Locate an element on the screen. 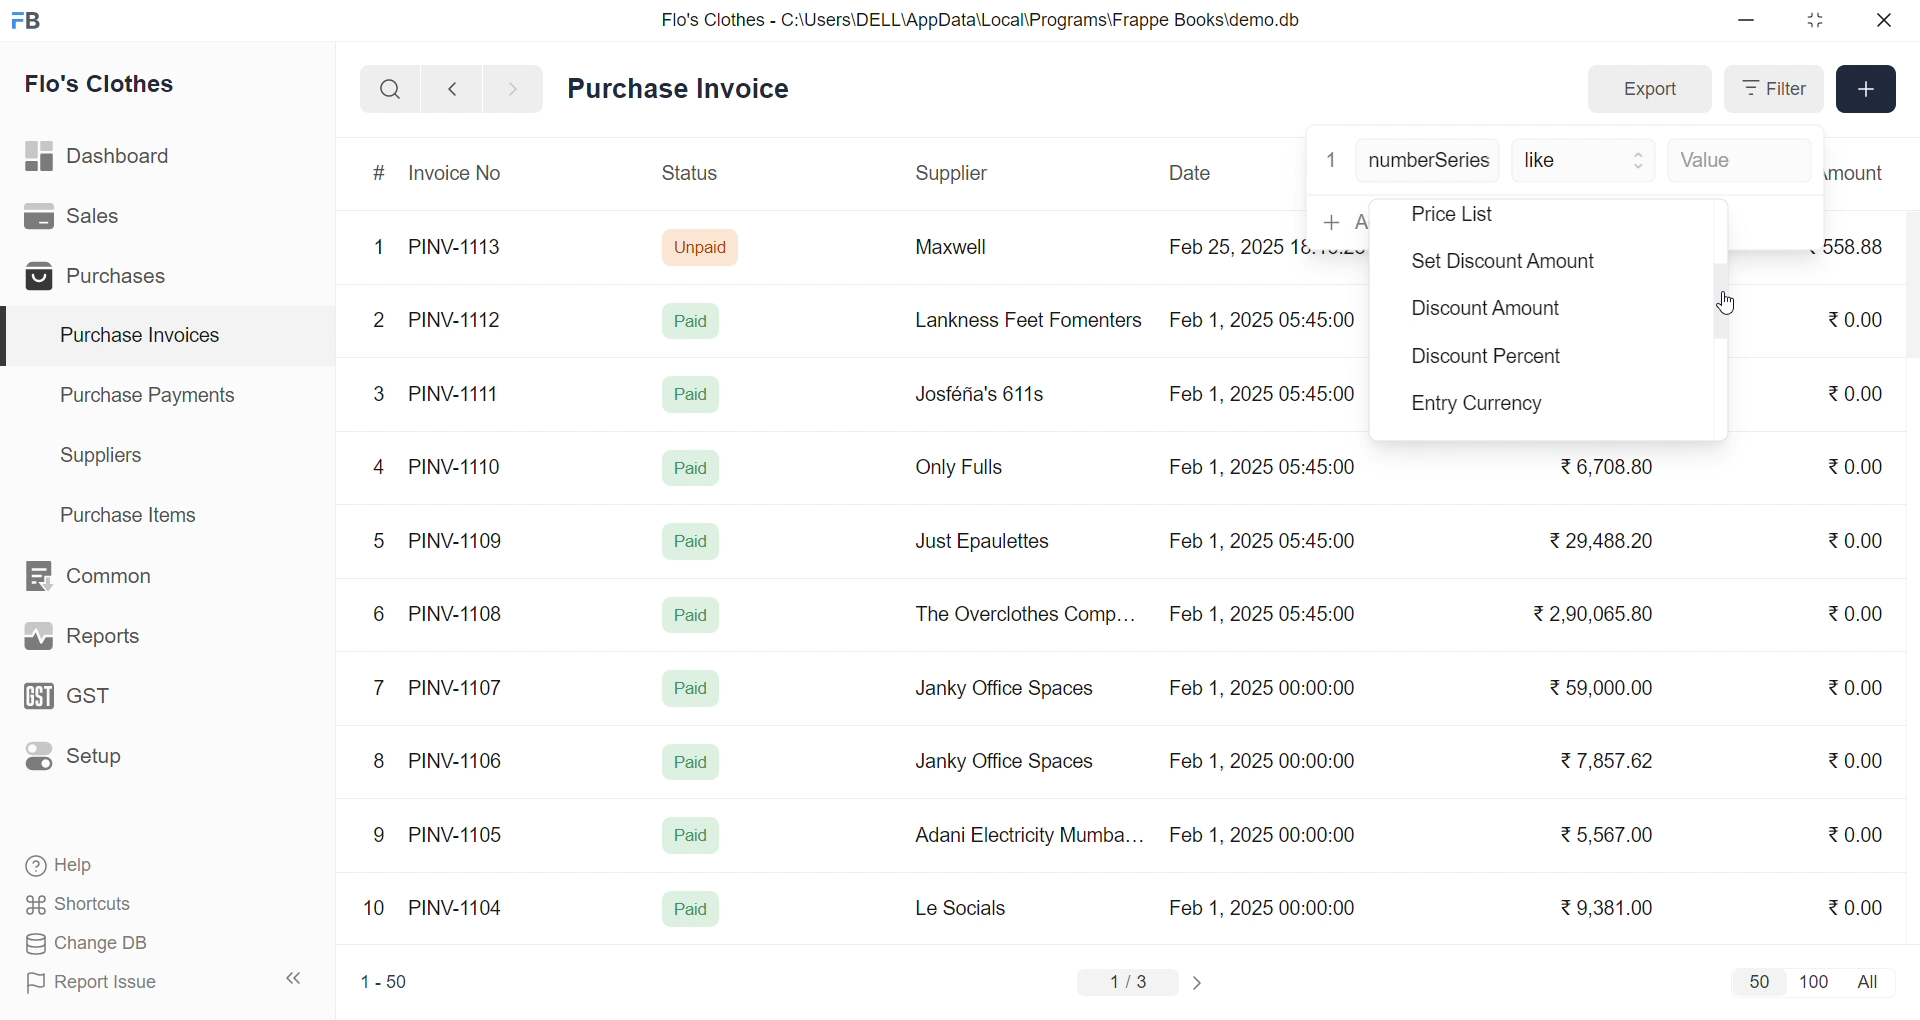 This screenshot has height=1020, width=1920. Purchase Payments is located at coordinates (154, 394).